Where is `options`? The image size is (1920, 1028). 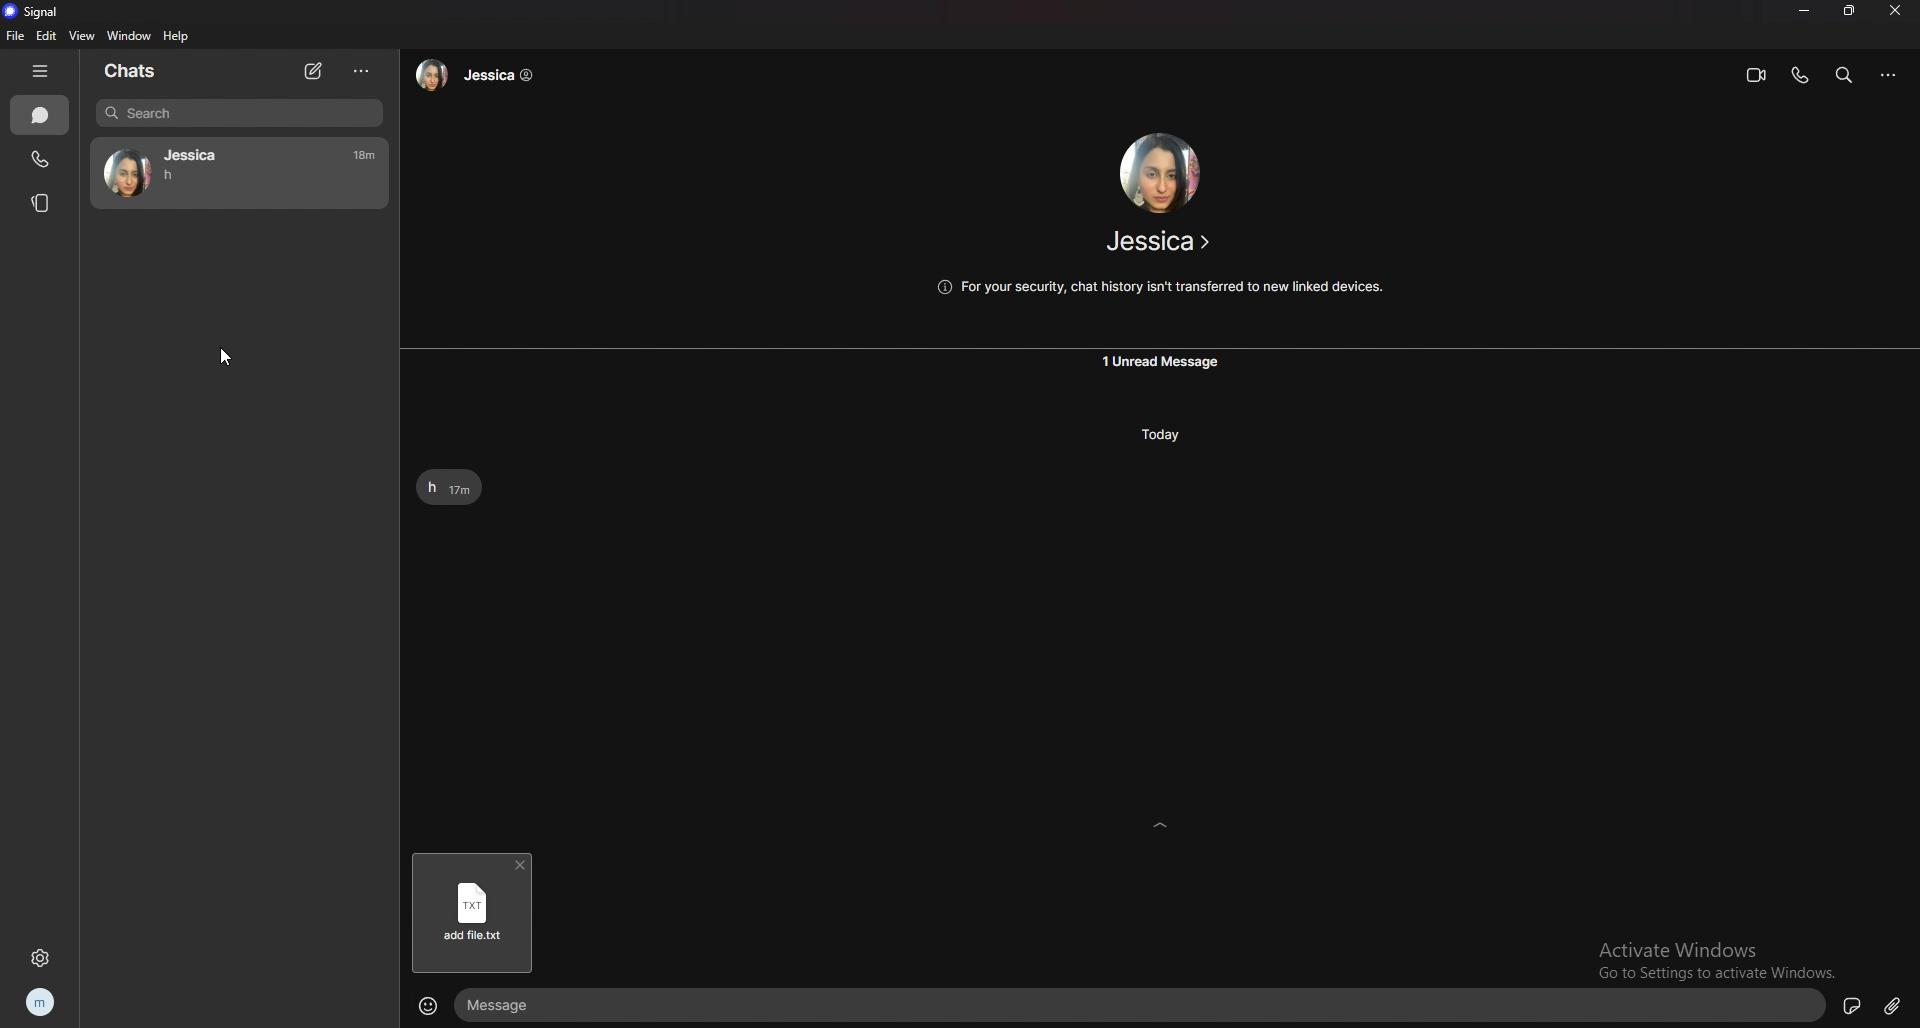 options is located at coordinates (1890, 75).